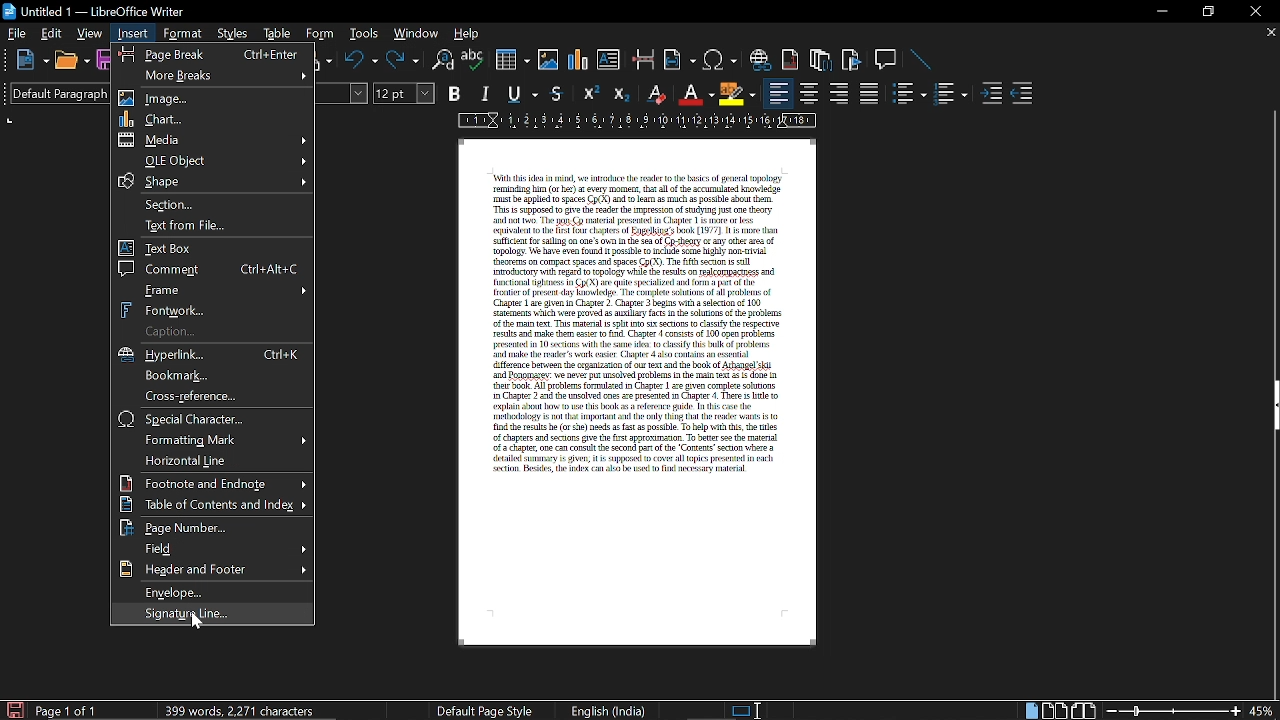 This screenshot has height=720, width=1280. What do you see at coordinates (1083, 710) in the screenshot?
I see `book view` at bounding box center [1083, 710].